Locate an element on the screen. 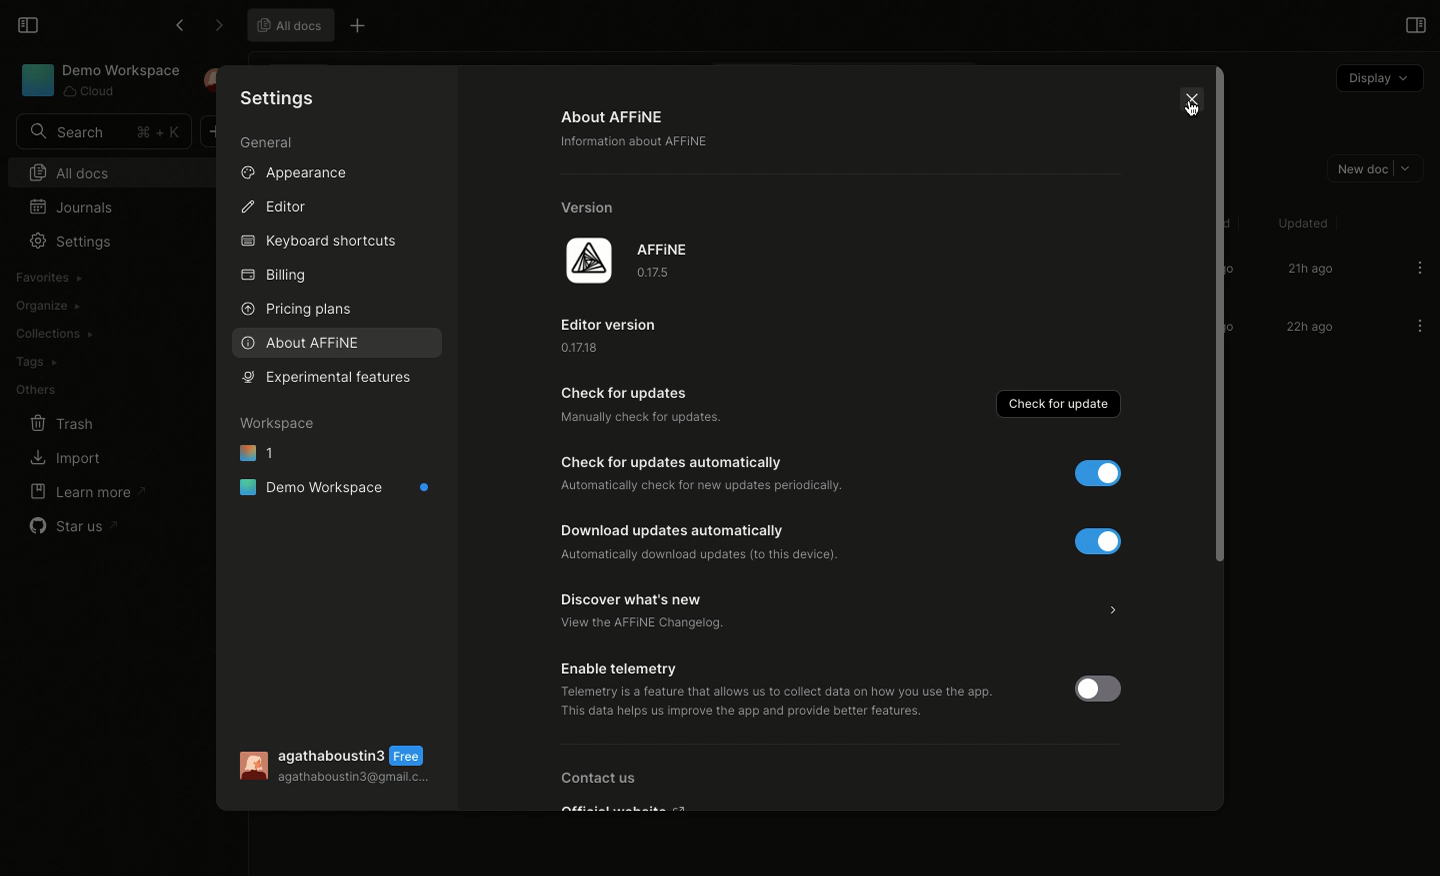 The image size is (1440, 876). Create workspace is located at coordinates (98, 304).